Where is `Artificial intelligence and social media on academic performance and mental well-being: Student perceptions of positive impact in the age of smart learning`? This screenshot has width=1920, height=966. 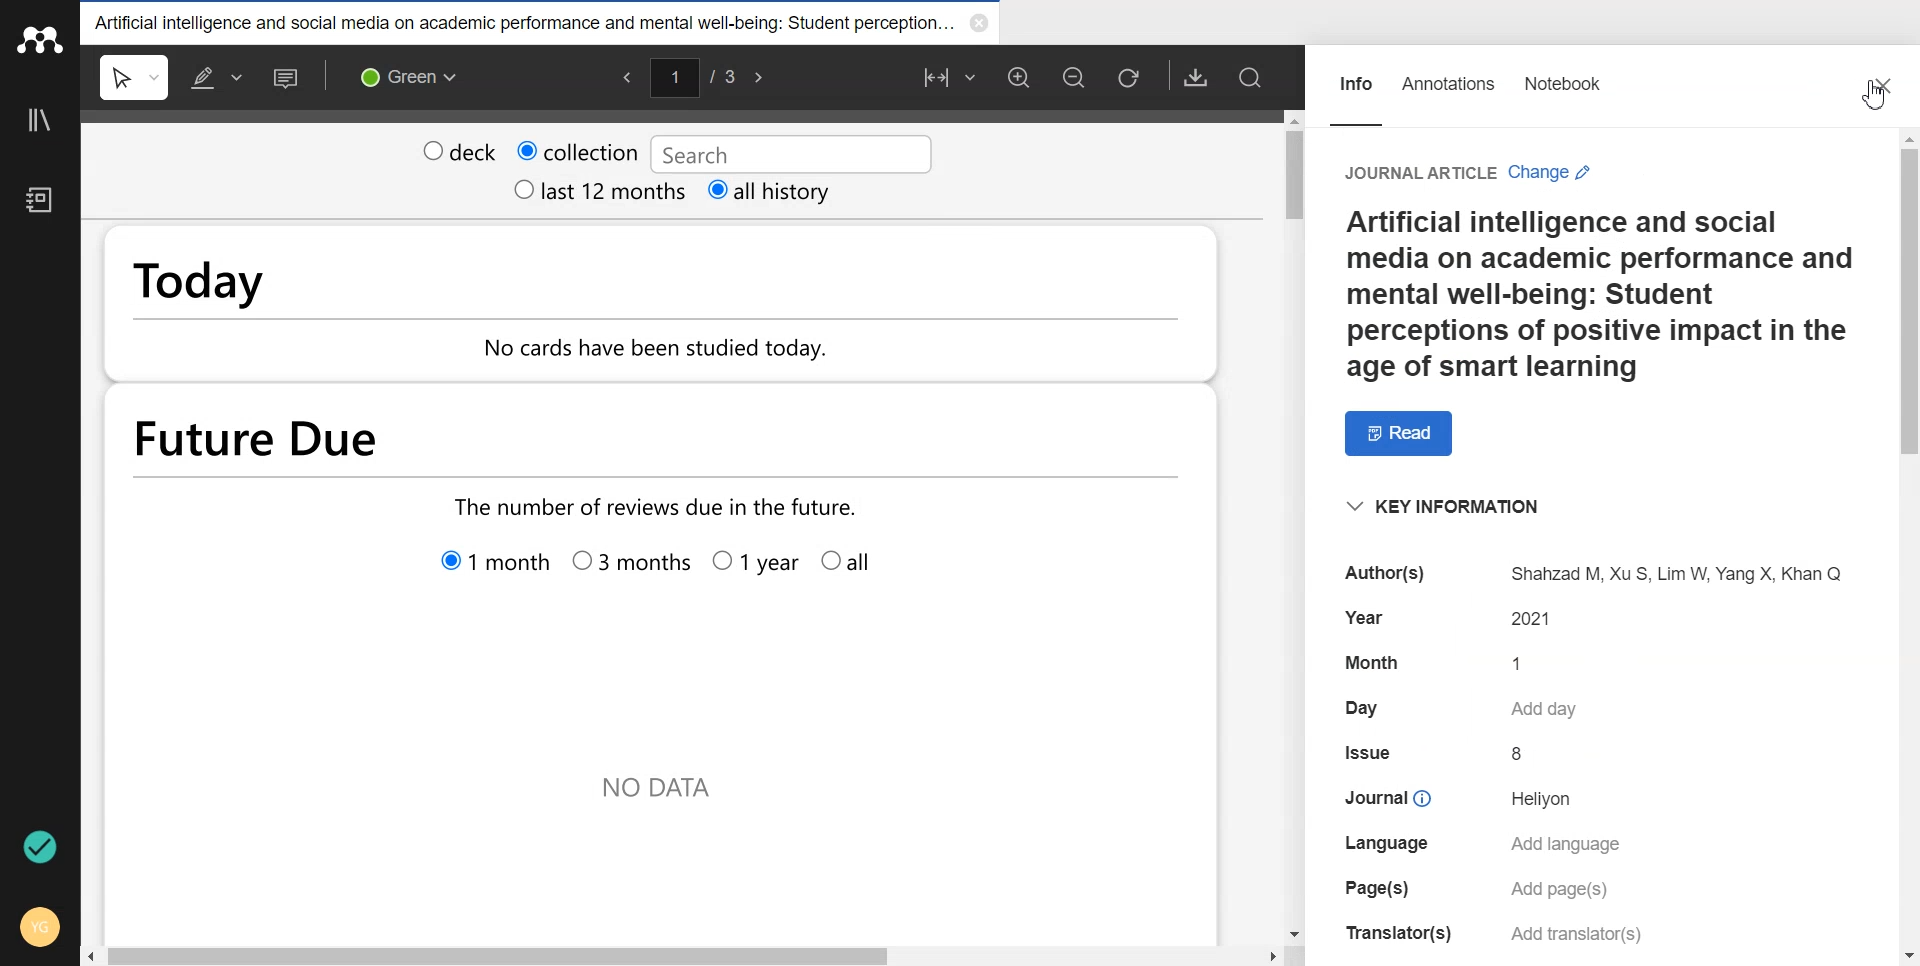 Artificial intelligence and social media on academic performance and mental well-being: Student perceptions of positive impact in the age of smart learning is located at coordinates (1601, 294).